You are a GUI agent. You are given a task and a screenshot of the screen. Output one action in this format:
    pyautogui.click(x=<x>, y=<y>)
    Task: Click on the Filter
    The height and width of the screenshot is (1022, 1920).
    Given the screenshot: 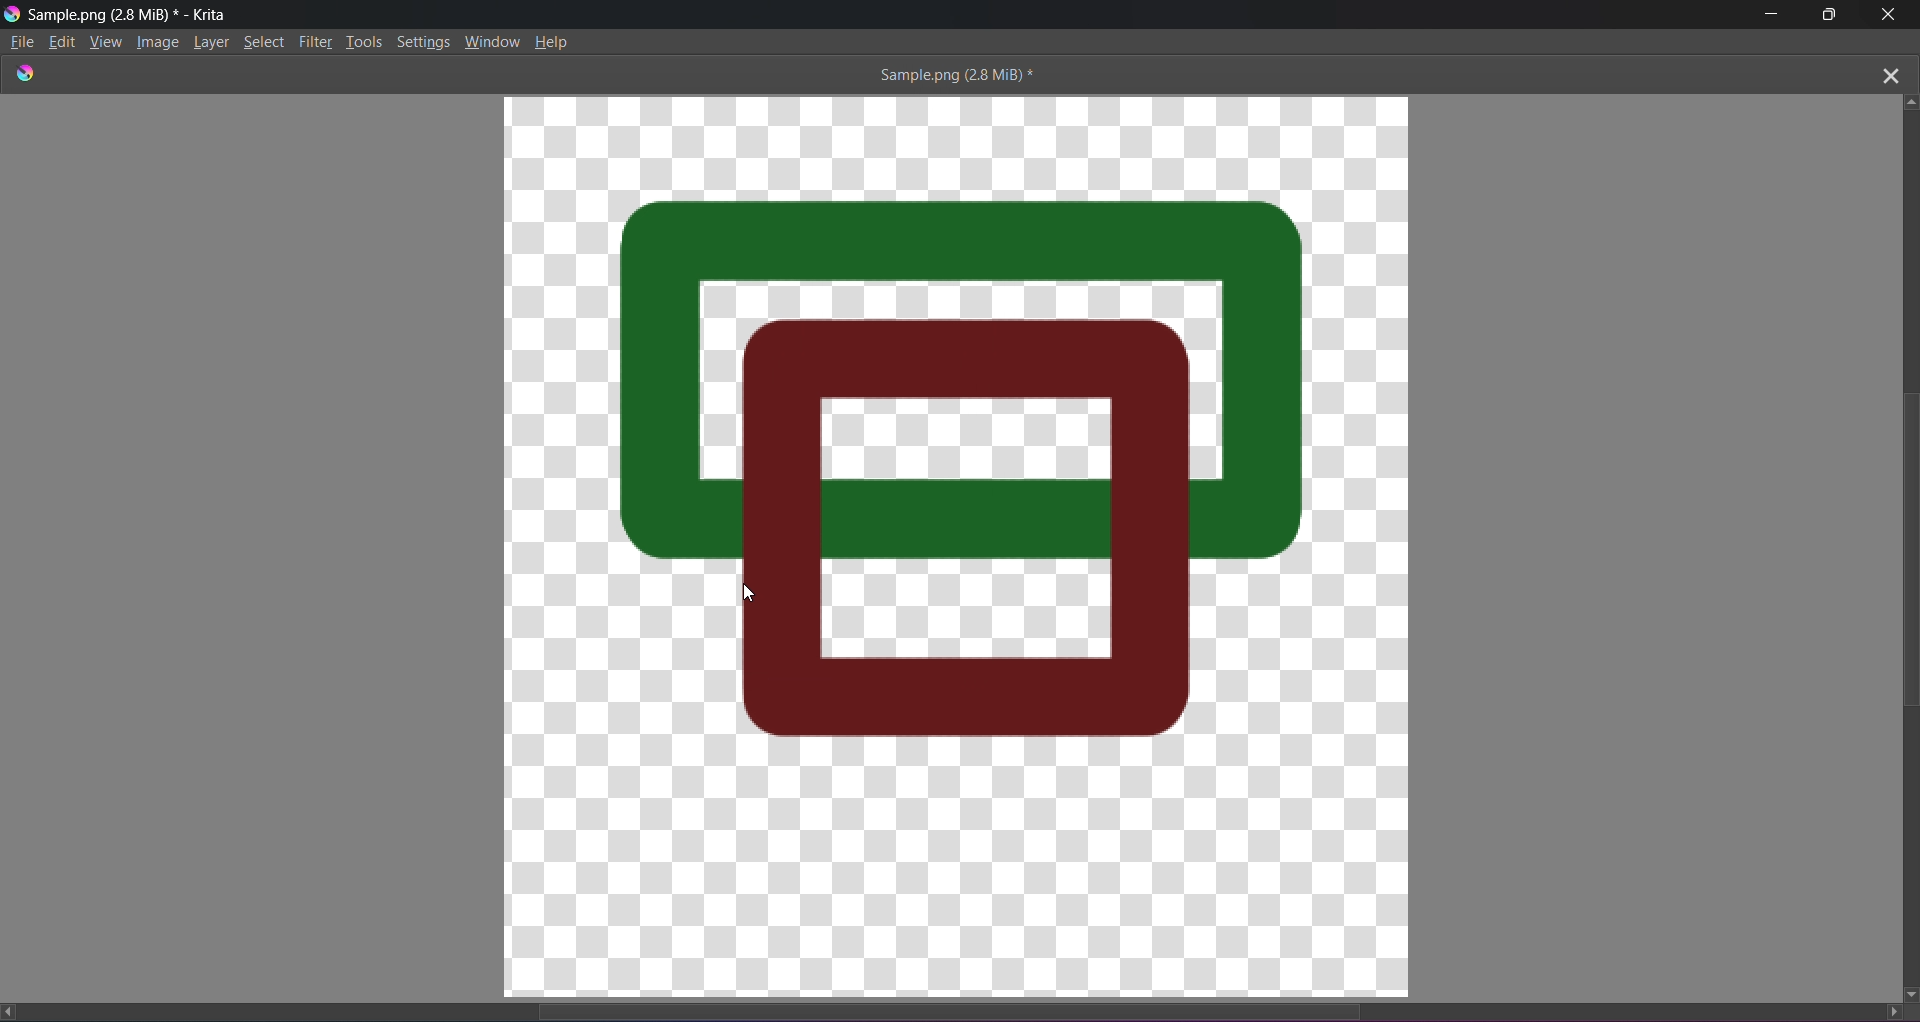 What is the action you would take?
    pyautogui.click(x=318, y=40)
    